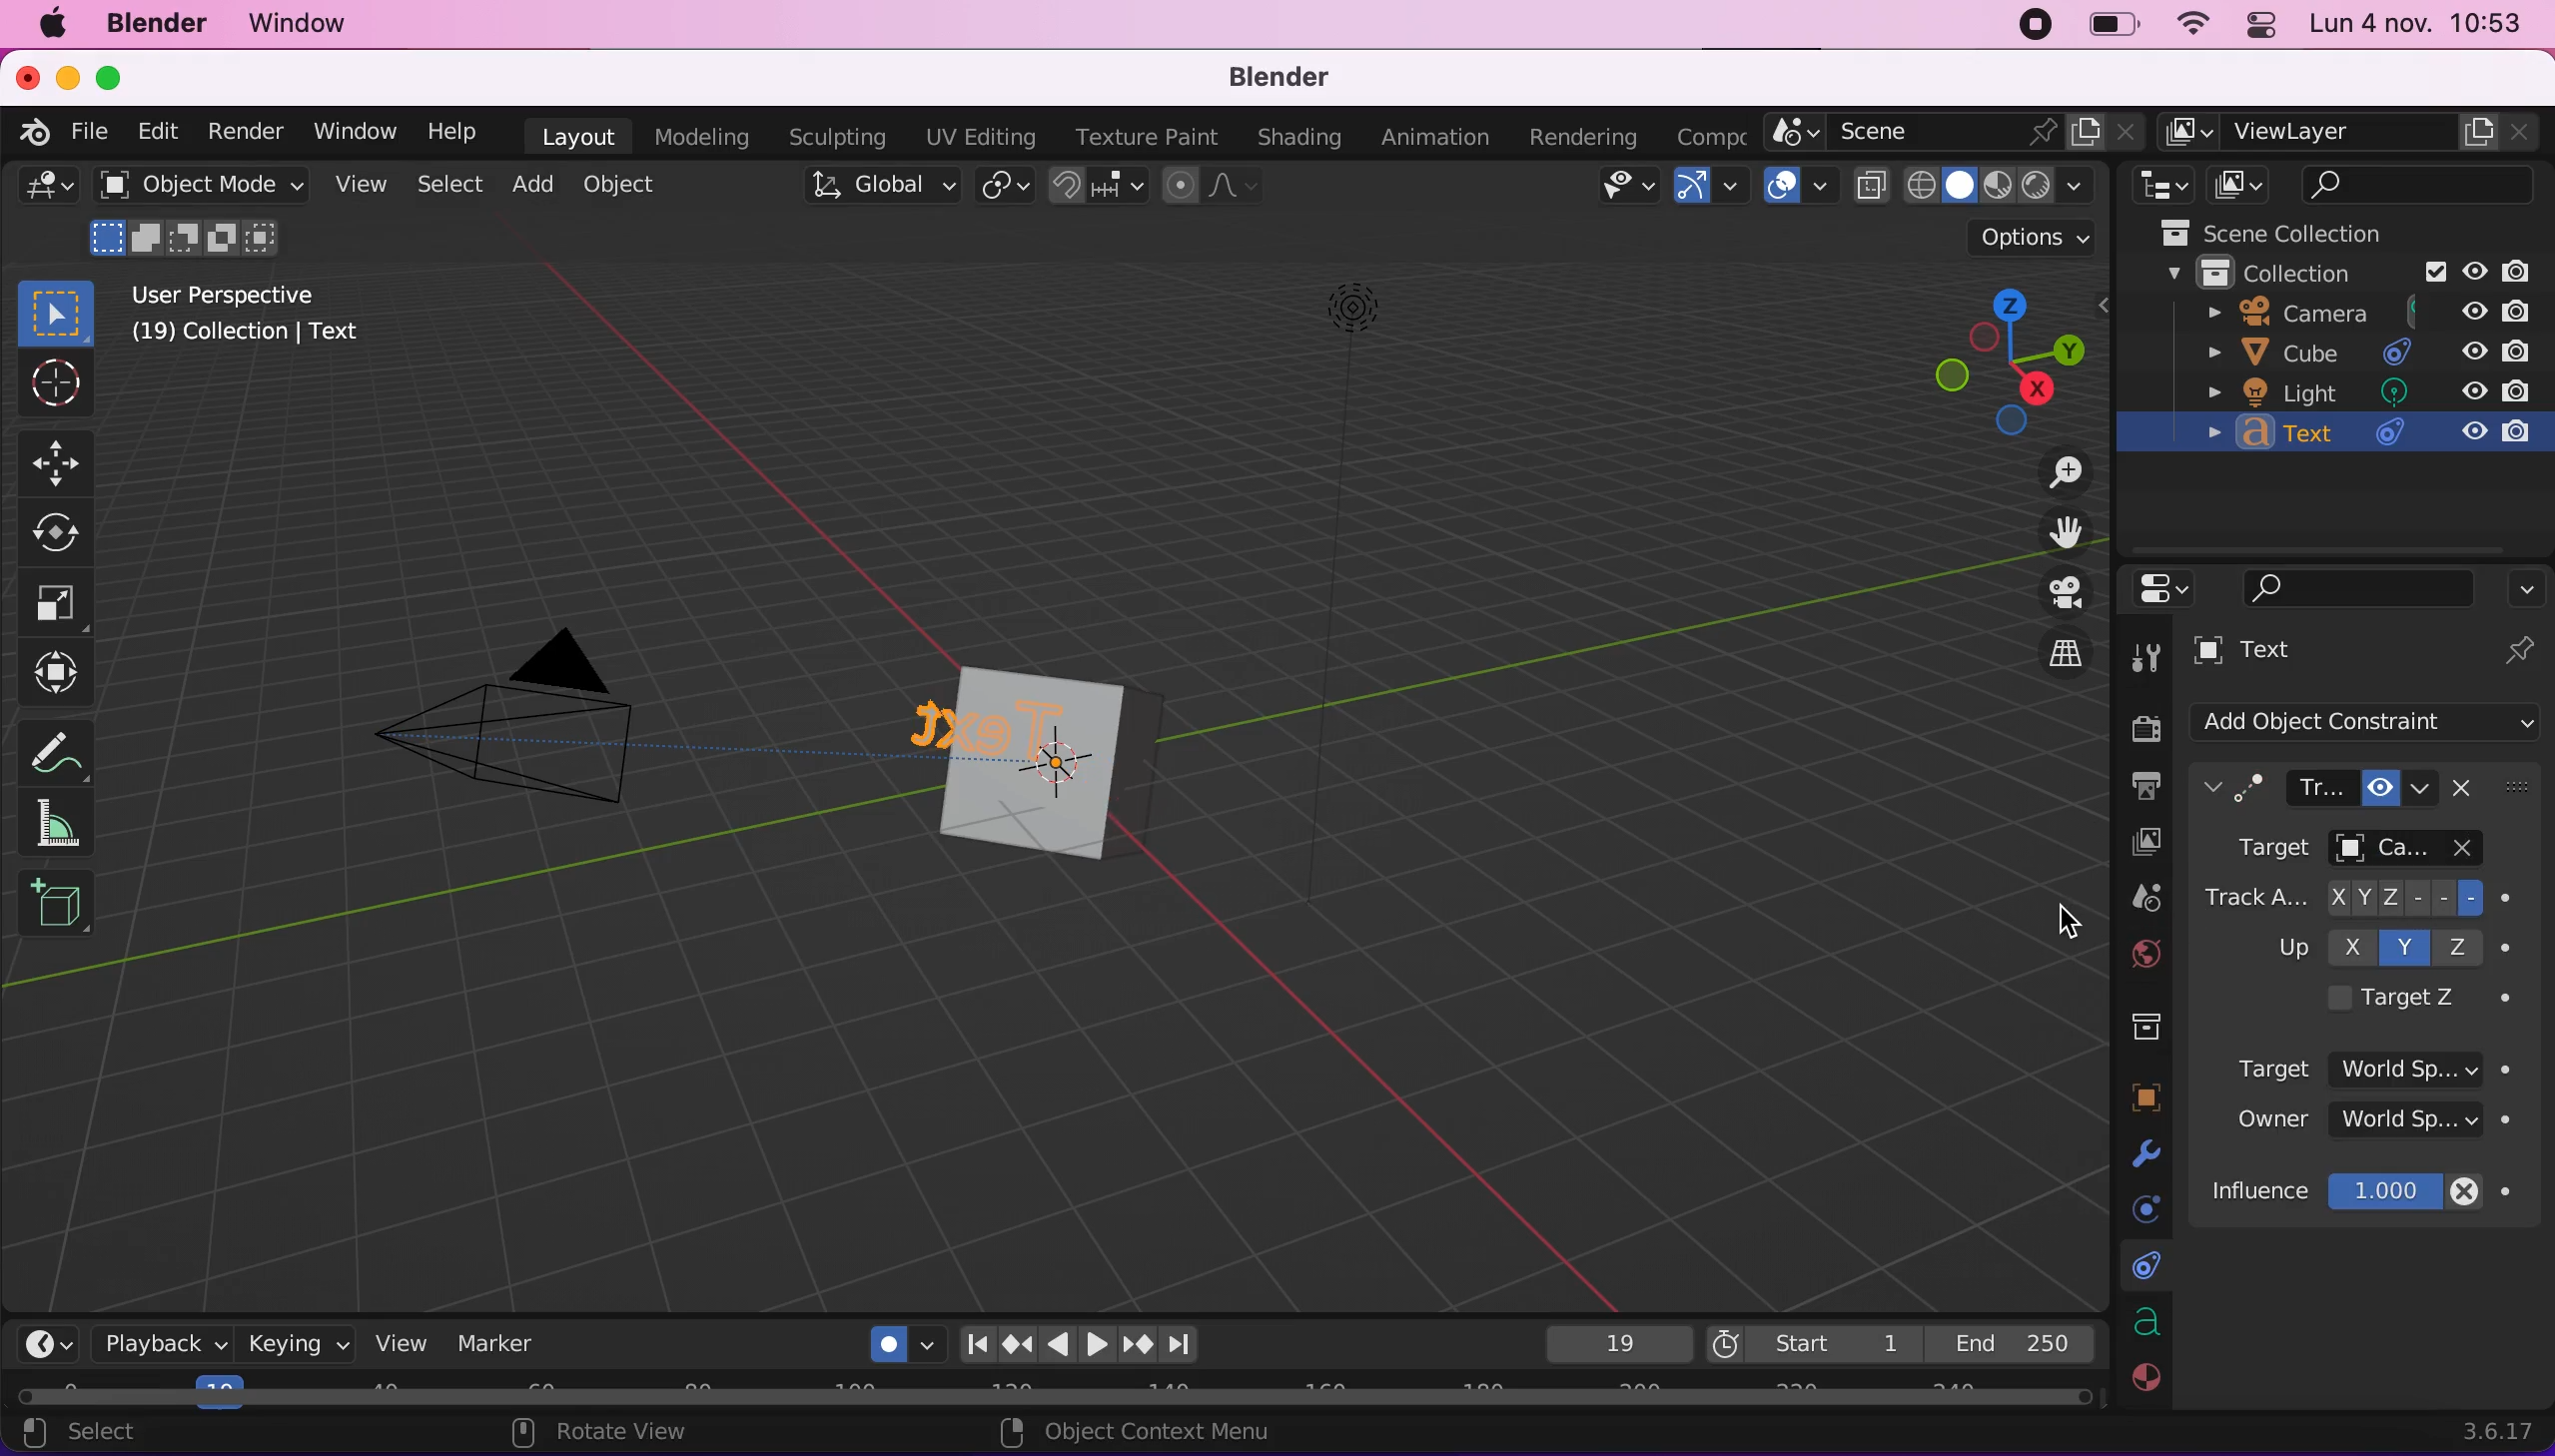 Image resolution: width=2555 pixels, height=1456 pixels. What do you see at coordinates (2193, 27) in the screenshot?
I see `wifi` at bounding box center [2193, 27].